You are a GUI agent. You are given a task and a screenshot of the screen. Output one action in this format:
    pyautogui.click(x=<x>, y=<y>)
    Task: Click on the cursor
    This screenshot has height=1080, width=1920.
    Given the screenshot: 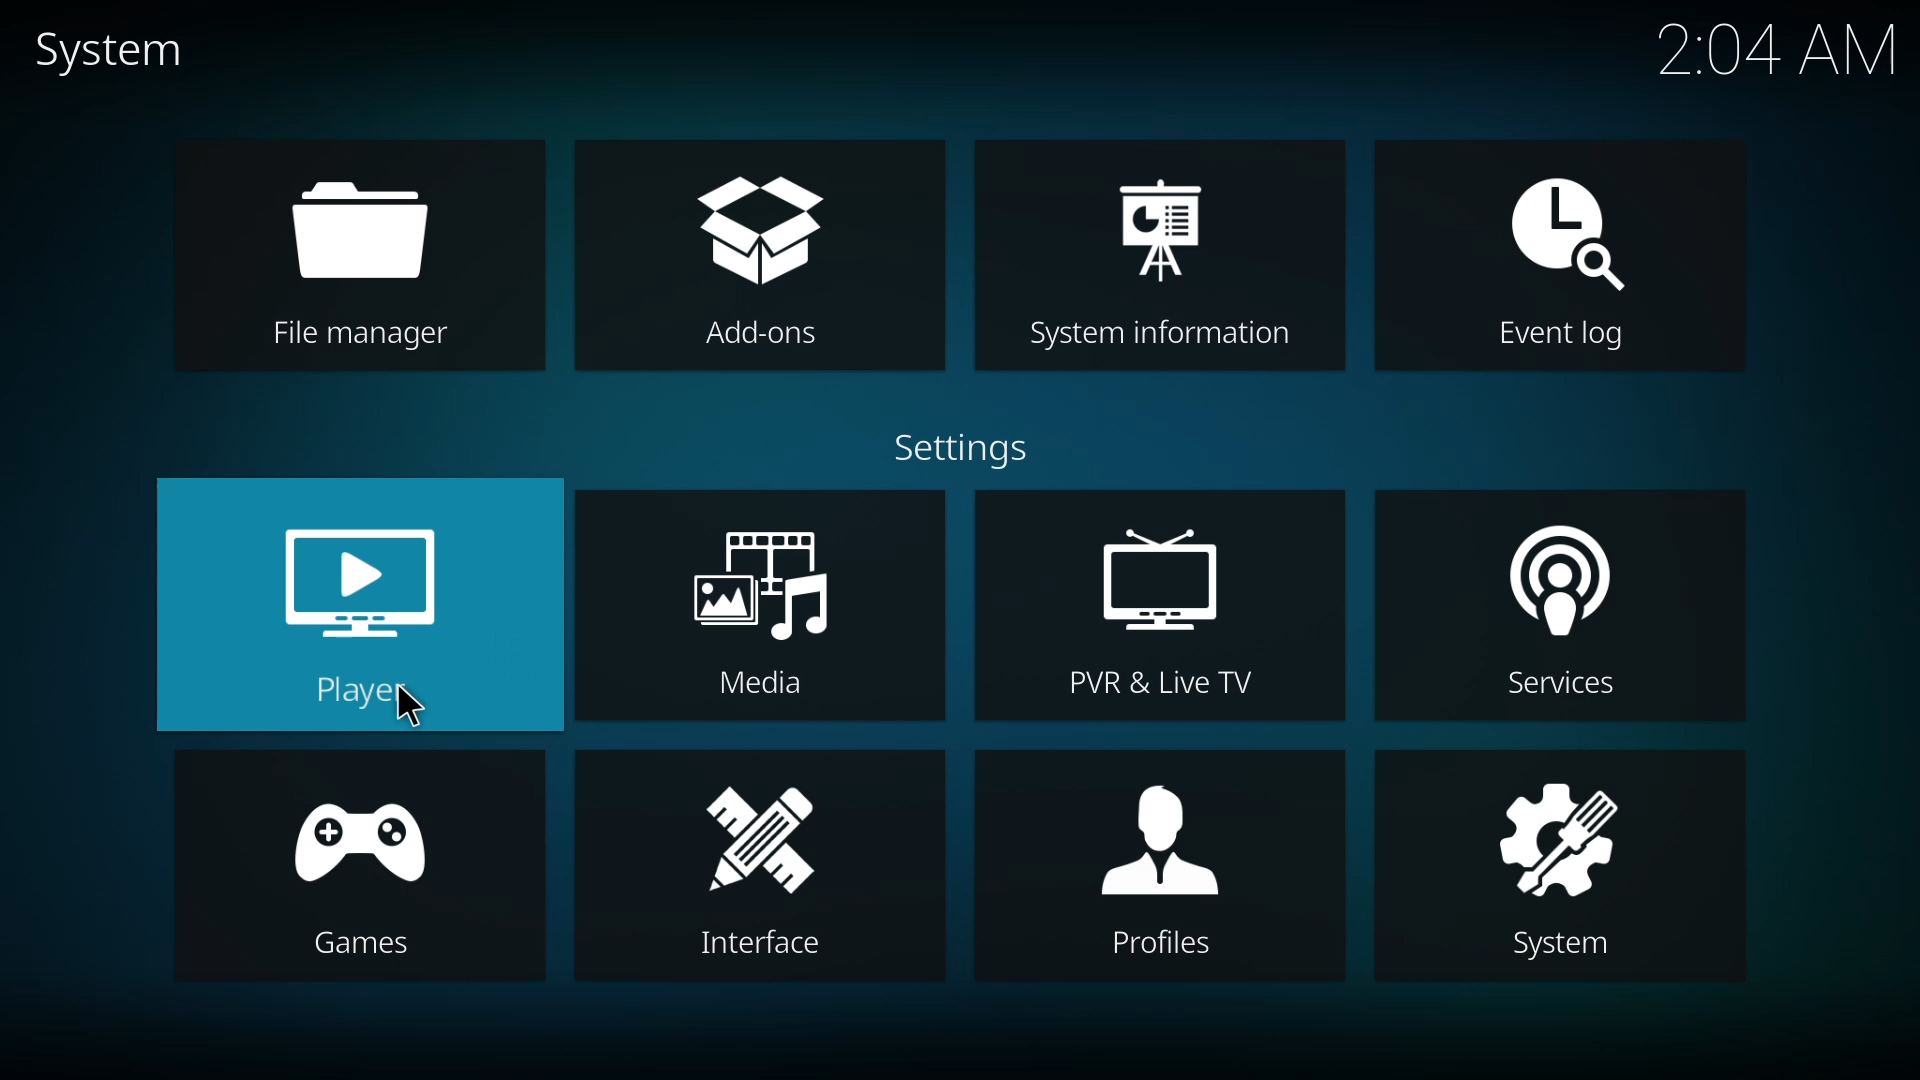 What is the action you would take?
    pyautogui.click(x=409, y=707)
    